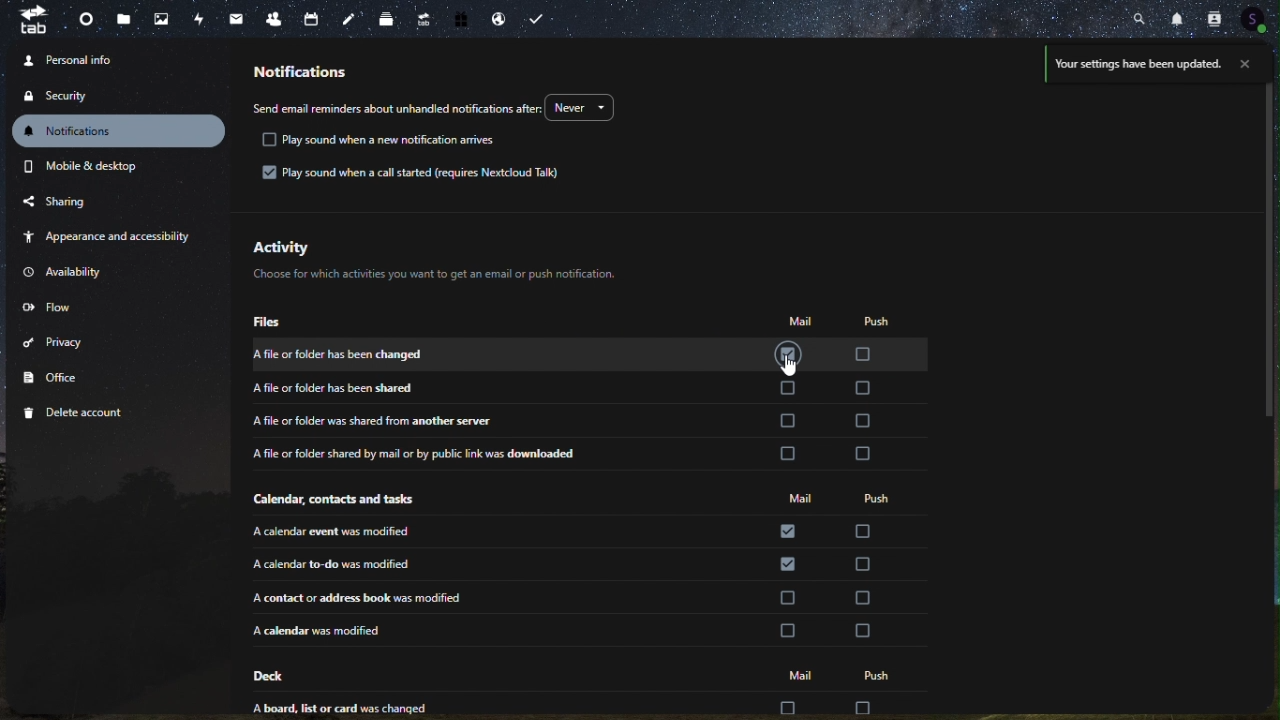 The image size is (1280, 720). I want to click on contact, so click(1215, 19).